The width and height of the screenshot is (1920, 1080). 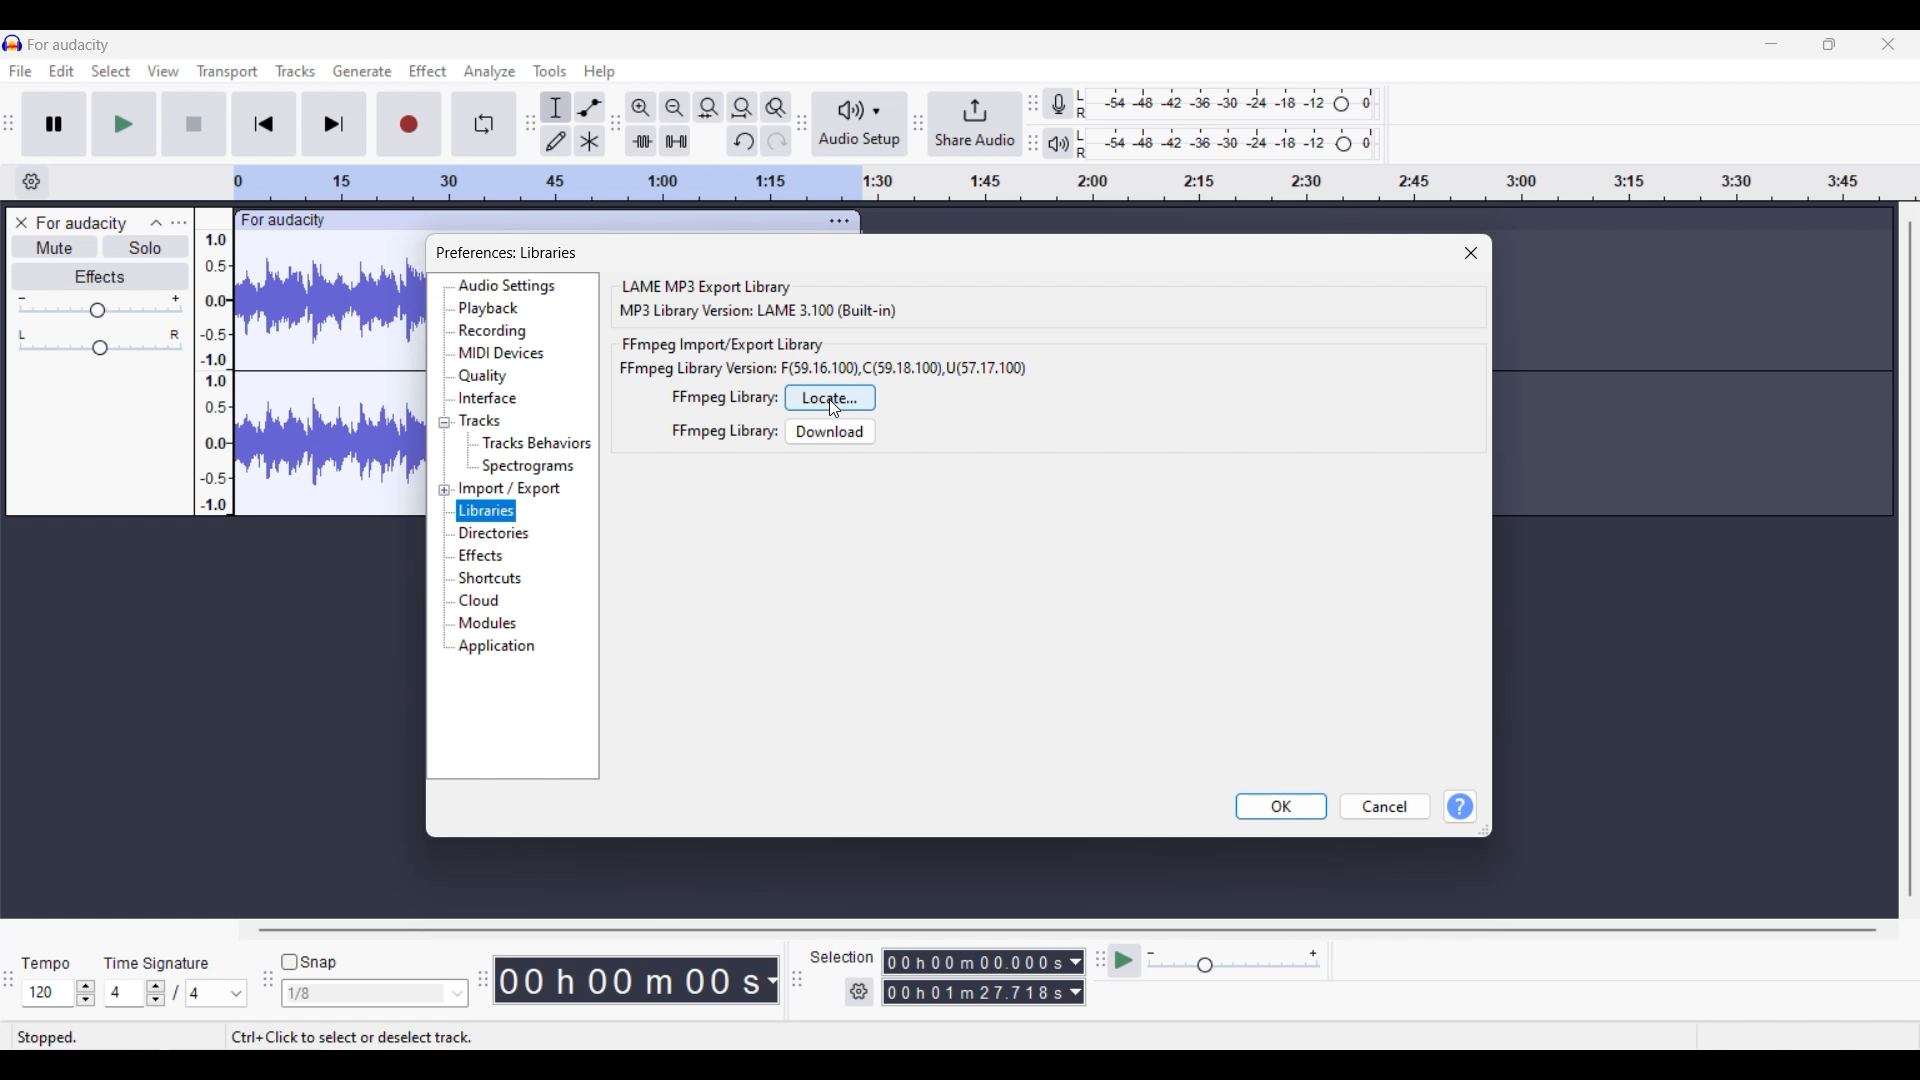 What do you see at coordinates (641, 108) in the screenshot?
I see `Zoom in` at bounding box center [641, 108].